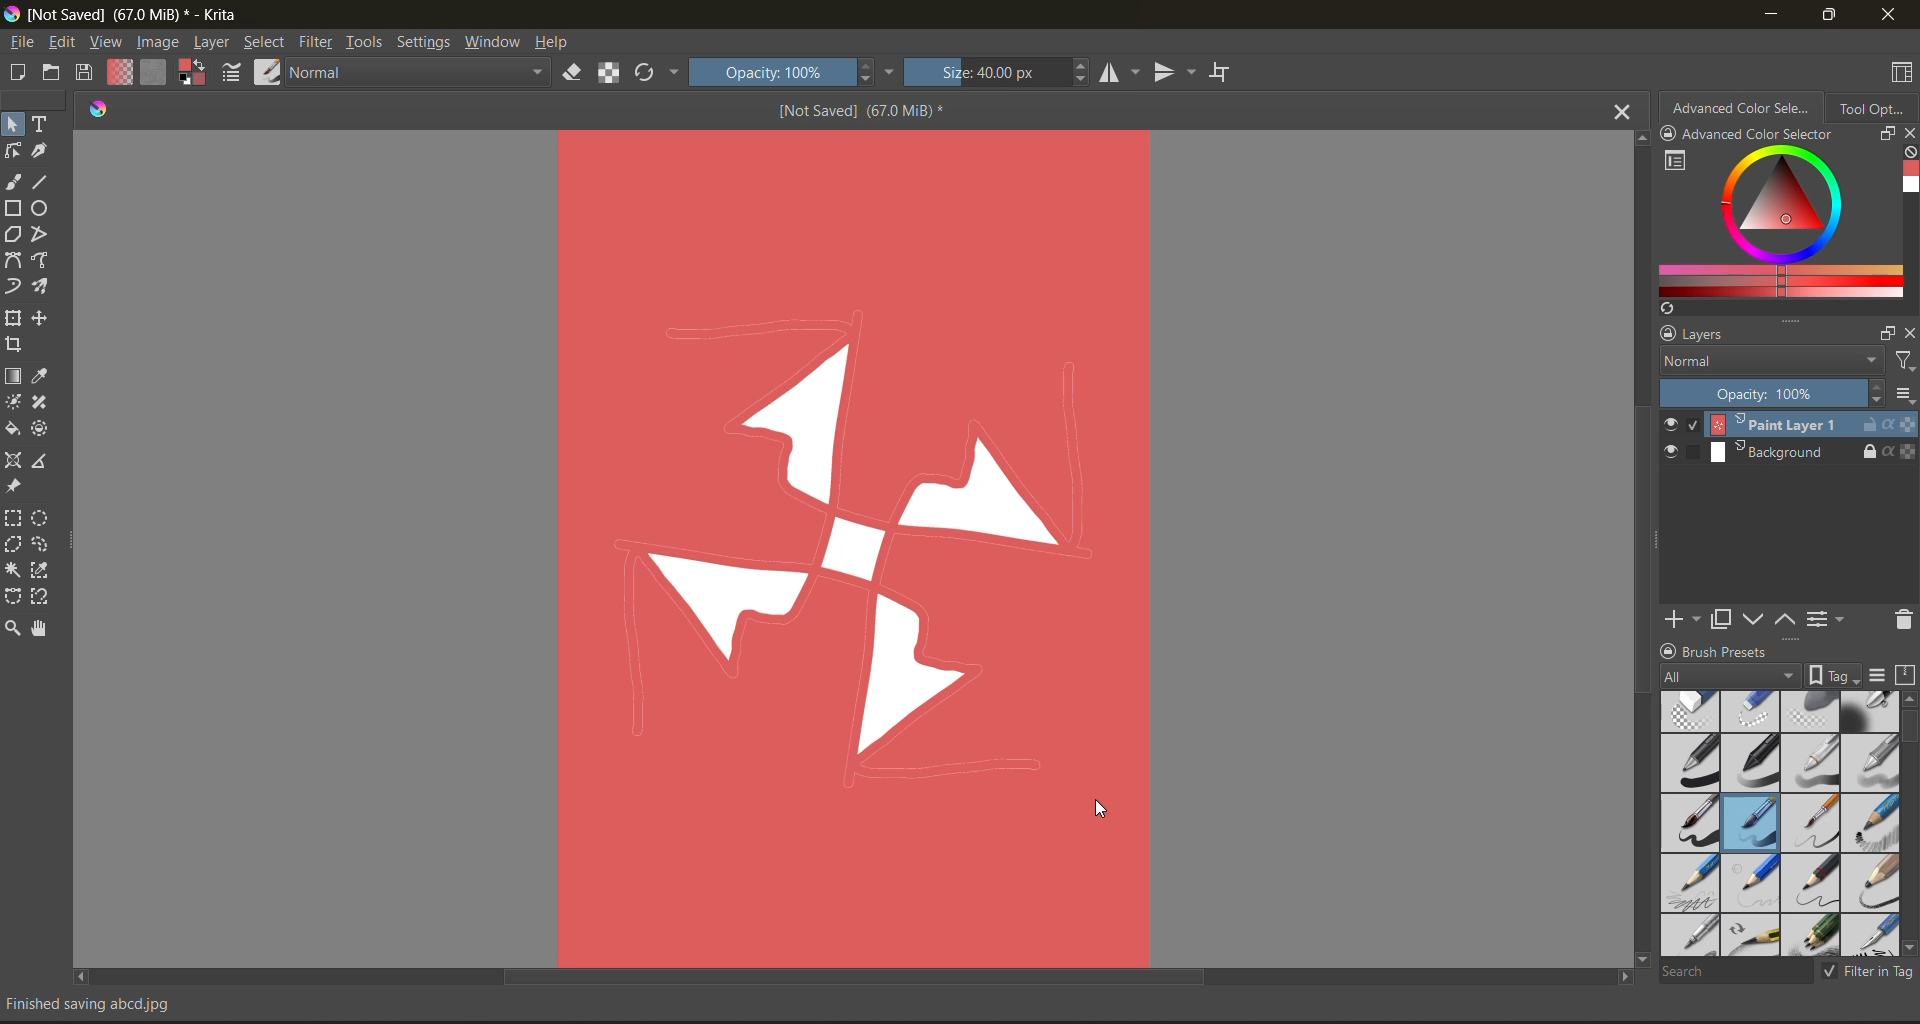 This screenshot has height=1024, width=1920. What do you see at coordinates (1764, 675) in the screenshot?
I see `tag` at bounding box center [1764, 675].